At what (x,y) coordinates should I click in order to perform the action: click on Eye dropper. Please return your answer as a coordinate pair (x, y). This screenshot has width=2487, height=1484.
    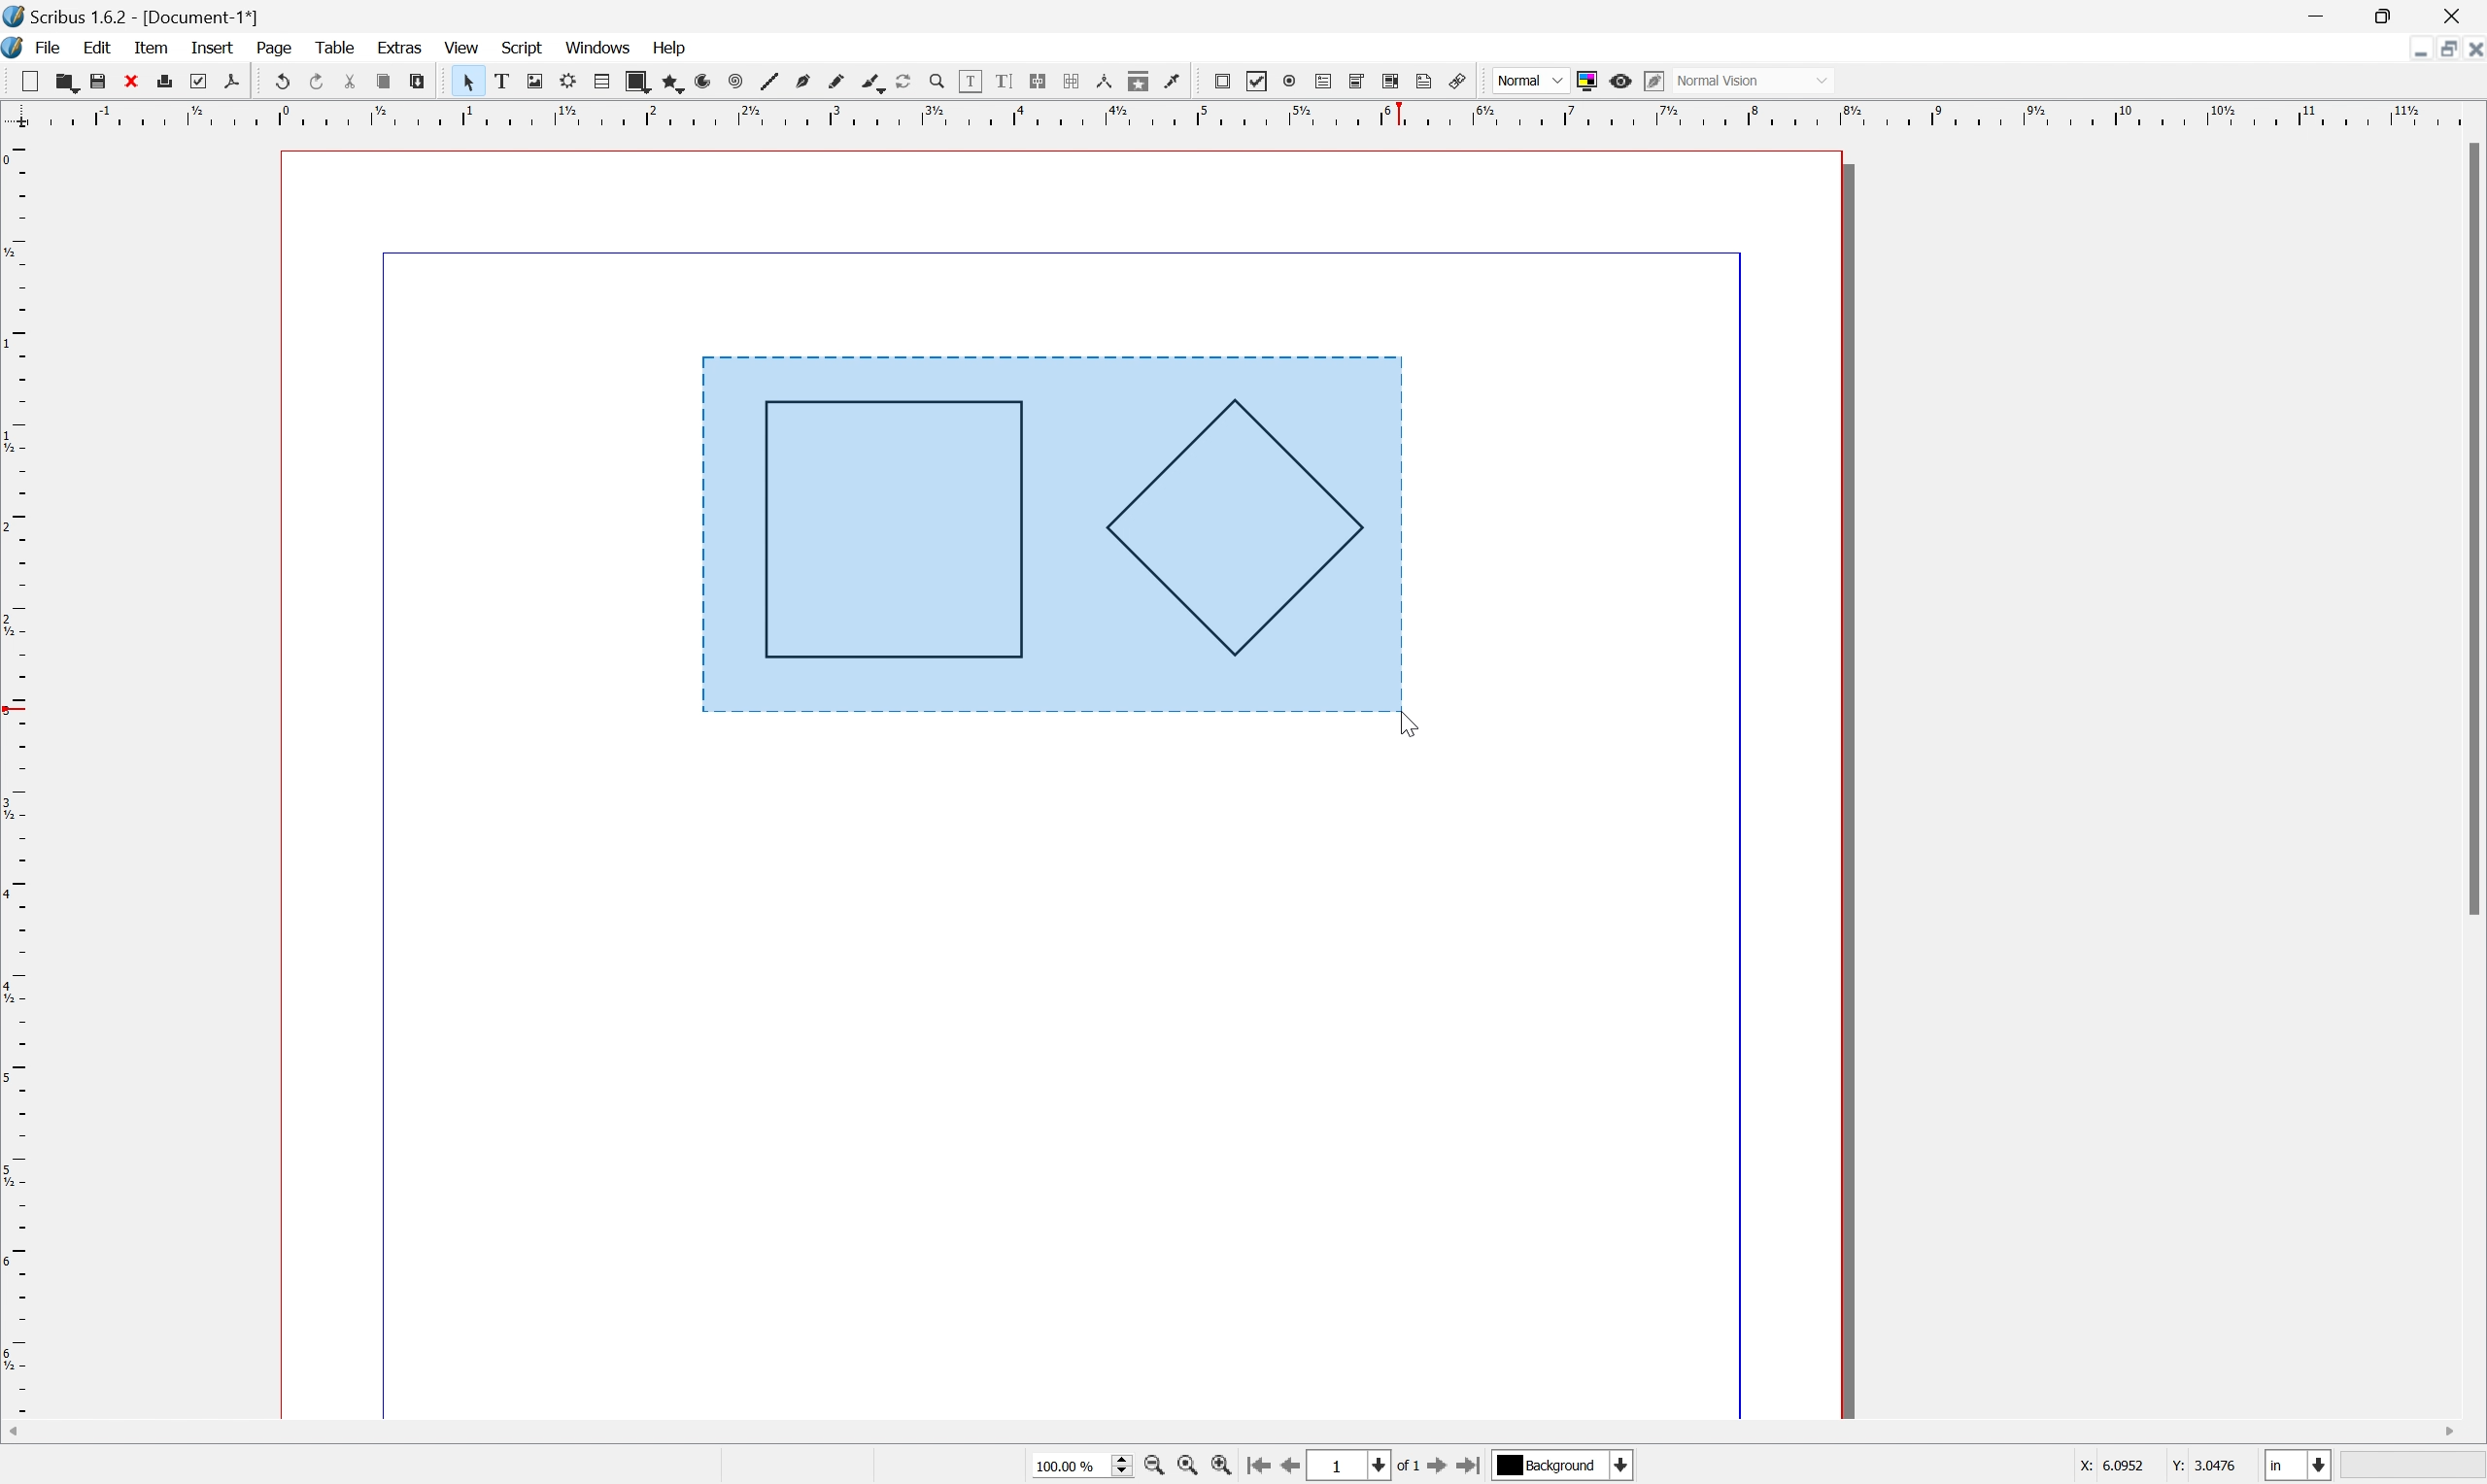
    Looking at the image, I should click on (1173, 80).